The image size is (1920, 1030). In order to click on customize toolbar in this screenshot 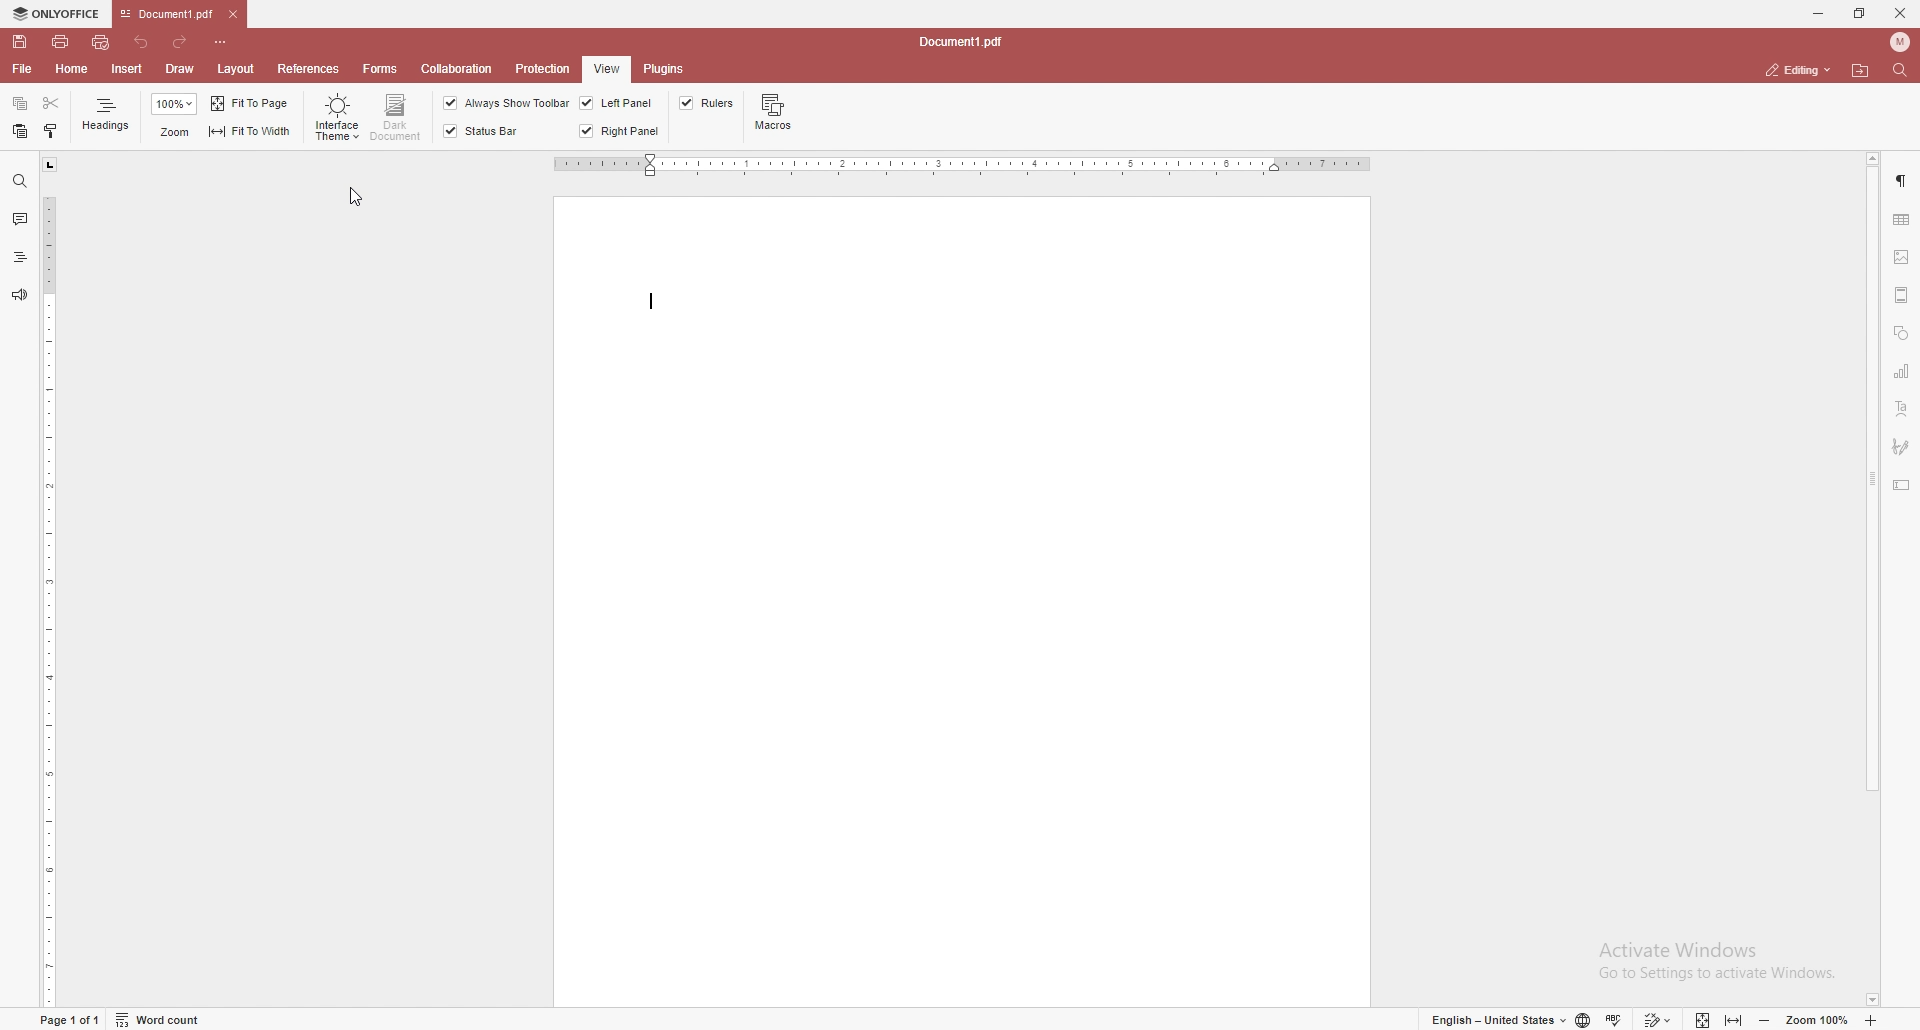, I will do `click(224, 42)`.